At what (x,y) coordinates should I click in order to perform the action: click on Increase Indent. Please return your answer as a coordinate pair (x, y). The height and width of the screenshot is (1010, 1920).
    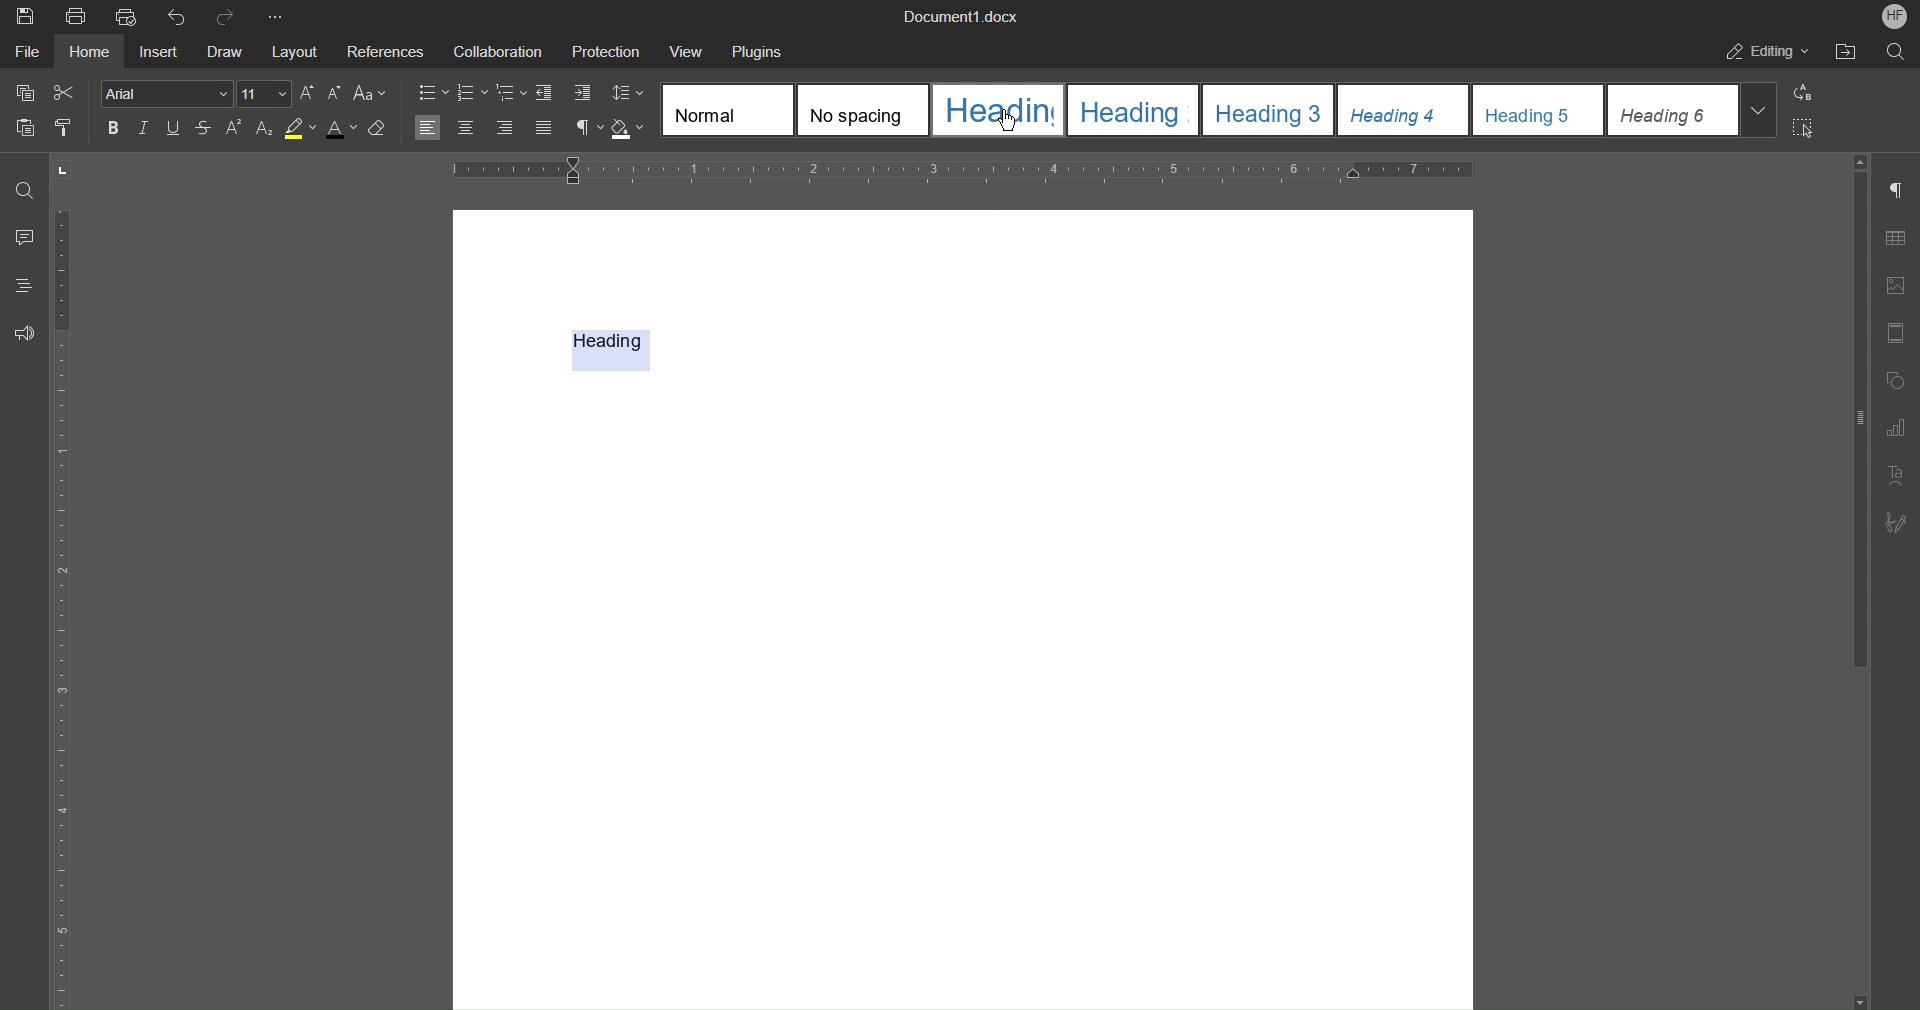
    Looking at the image, I should click on (584, 92).